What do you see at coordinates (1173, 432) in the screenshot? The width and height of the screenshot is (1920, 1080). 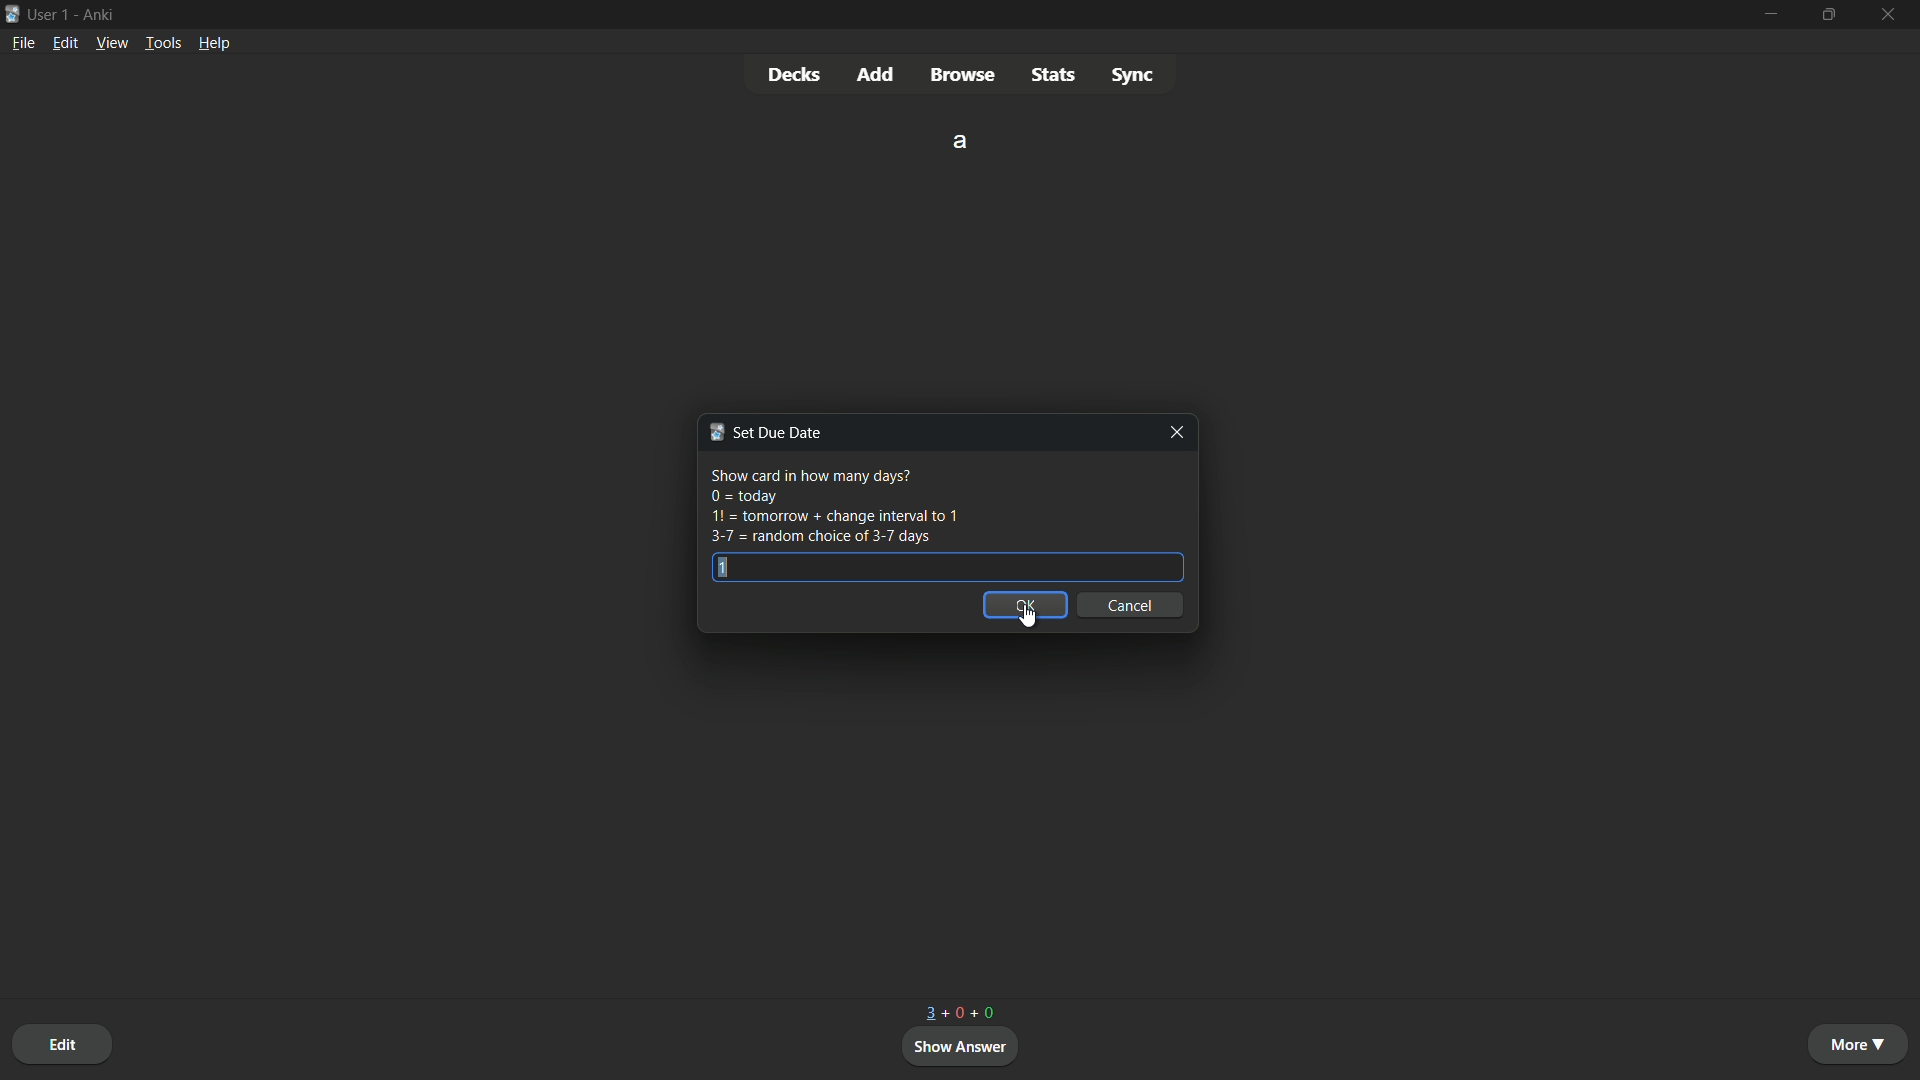 I see `close window` at bounding box center [1173, 432].